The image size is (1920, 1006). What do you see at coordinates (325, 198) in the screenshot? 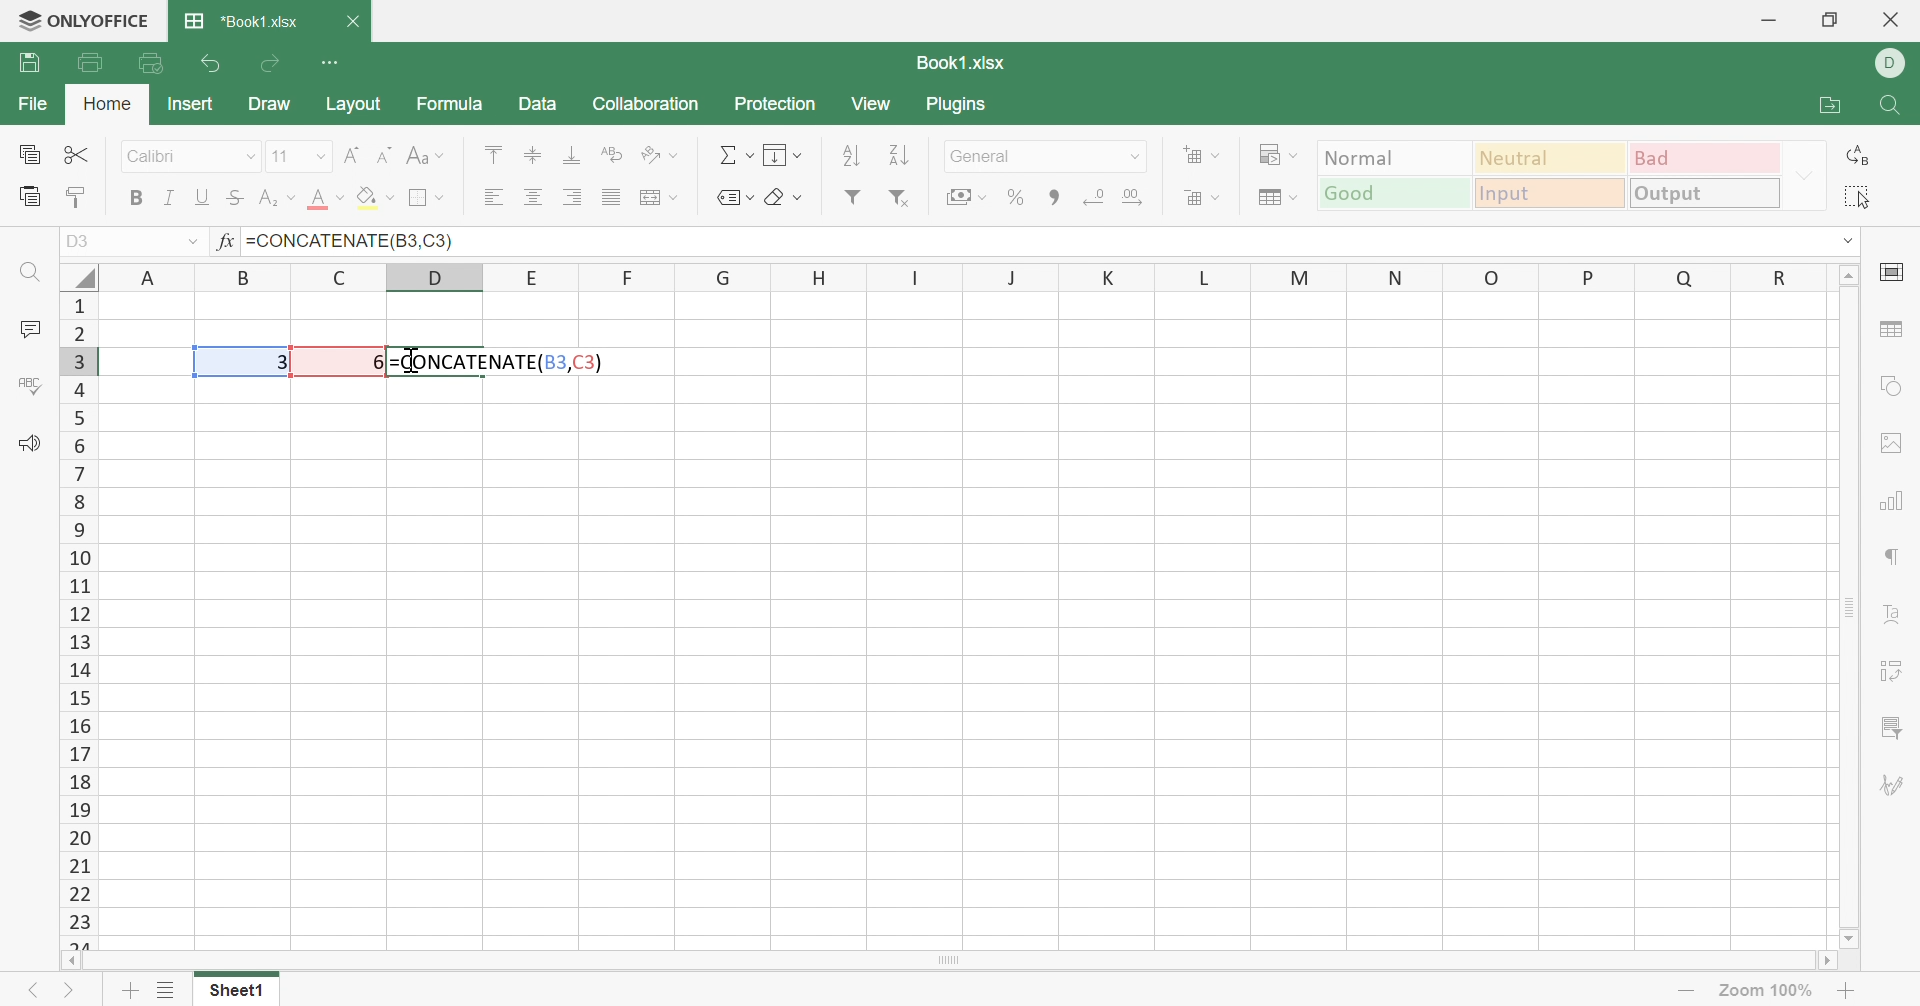
I see `Font color` at bounding box center [325, 198].